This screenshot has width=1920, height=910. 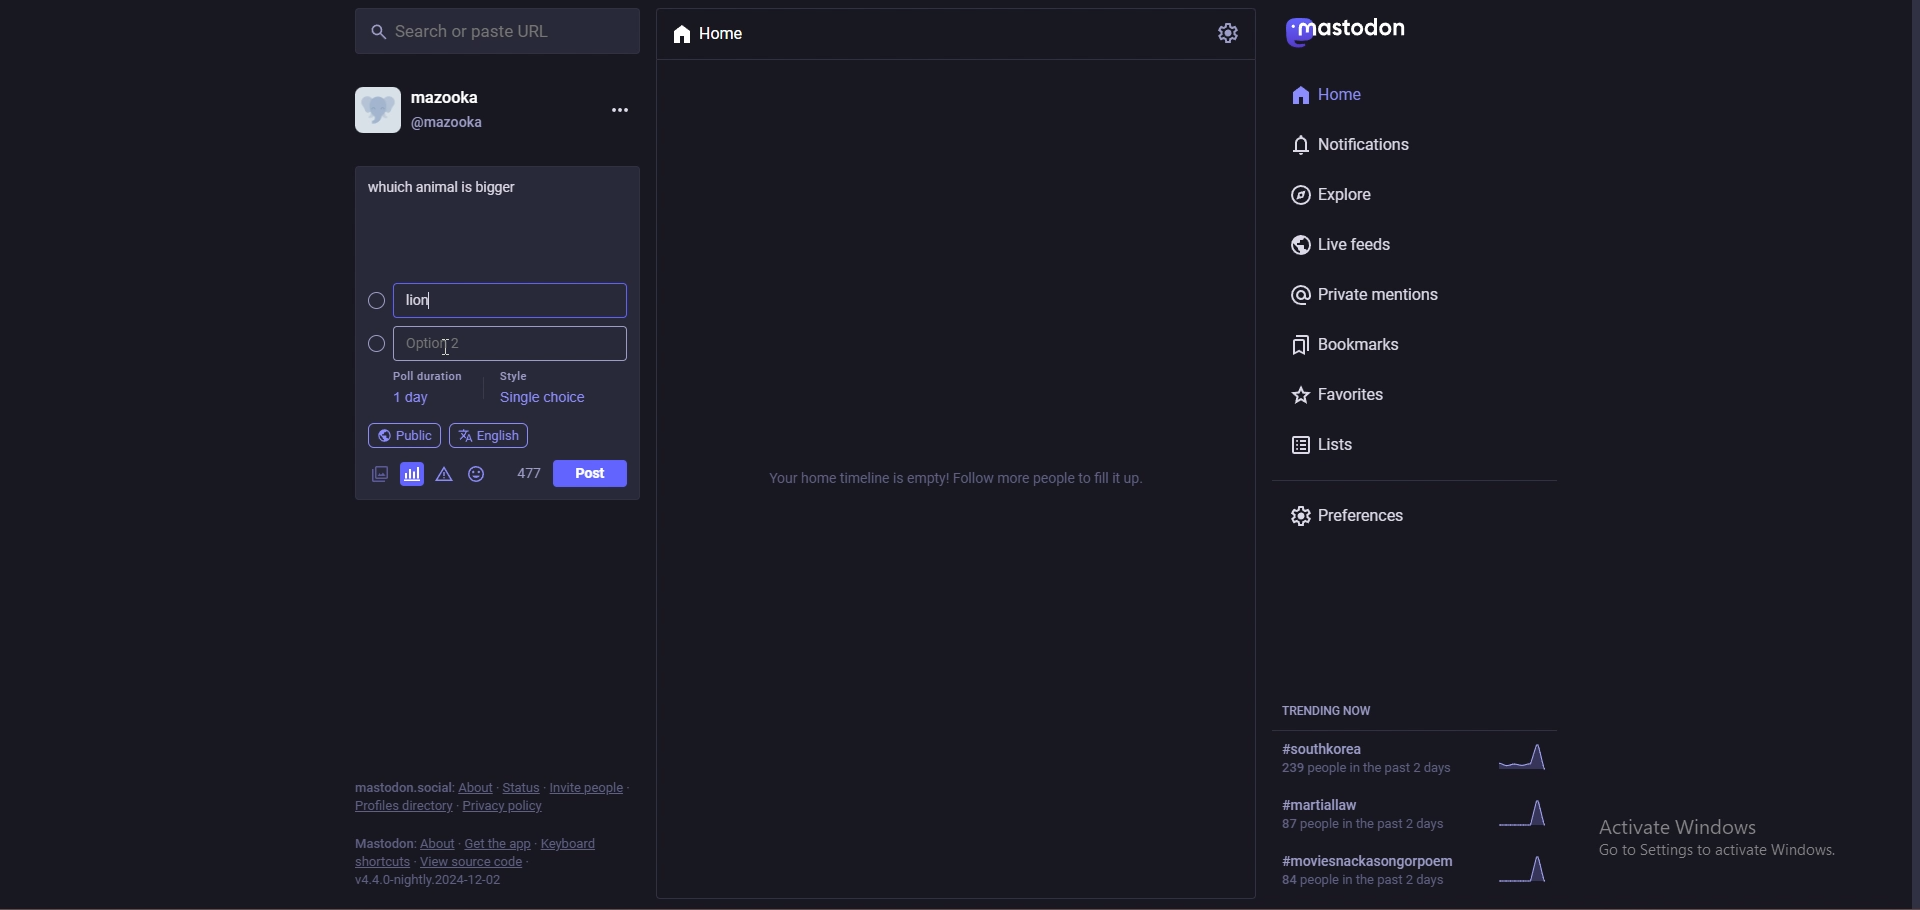 I want to click on word limit, so click(x=527, y=474).